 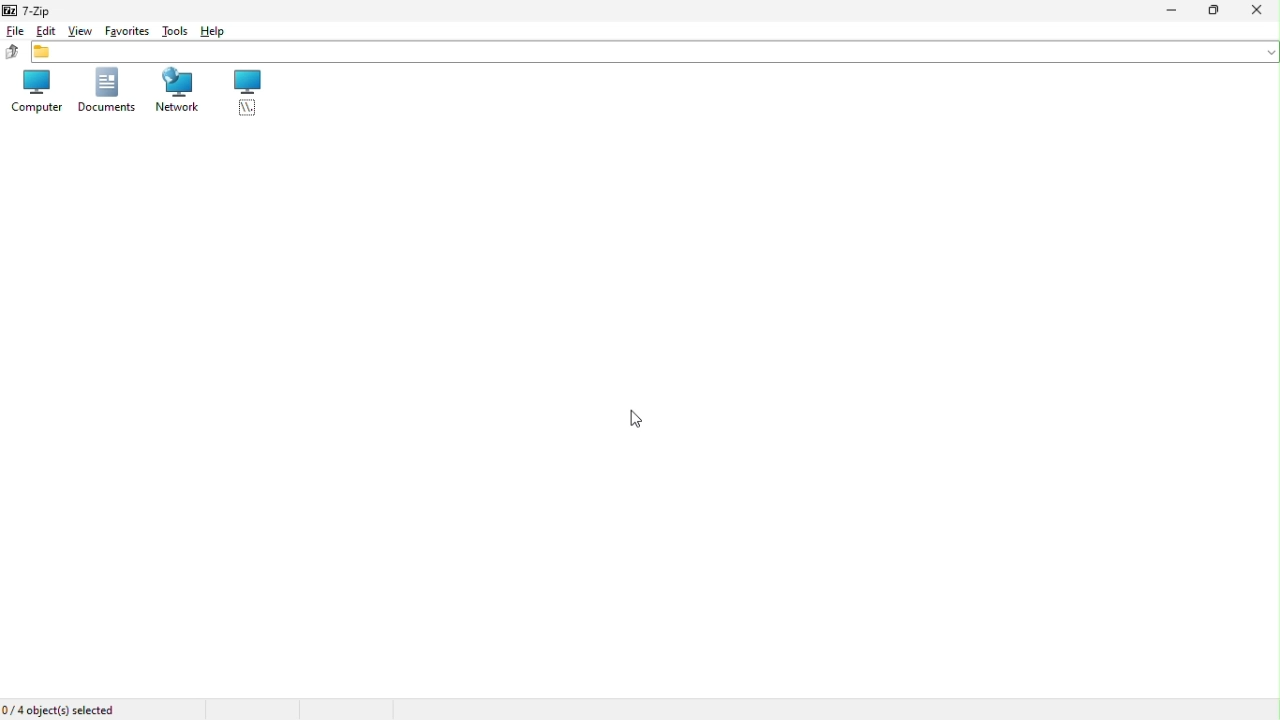 I want to click on Favourite, so click(x=127, y=31).